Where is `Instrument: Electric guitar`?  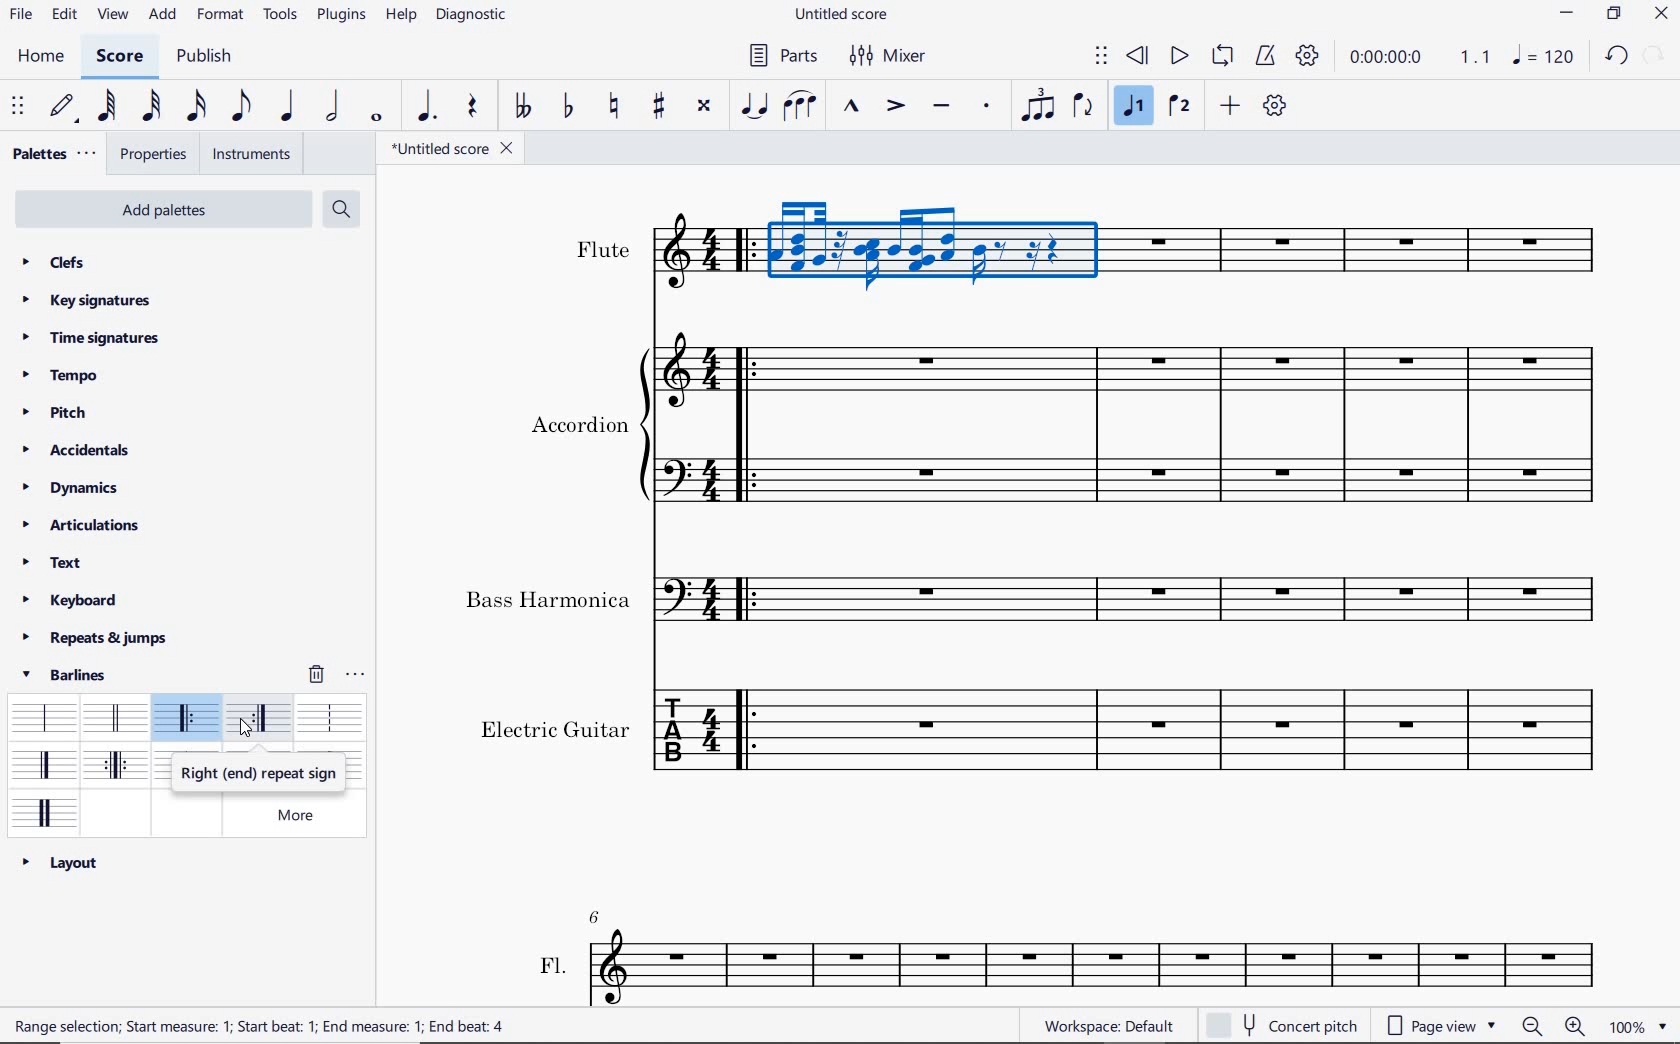 Instrument: Electric guitar is located at coordinates (1195, 425).